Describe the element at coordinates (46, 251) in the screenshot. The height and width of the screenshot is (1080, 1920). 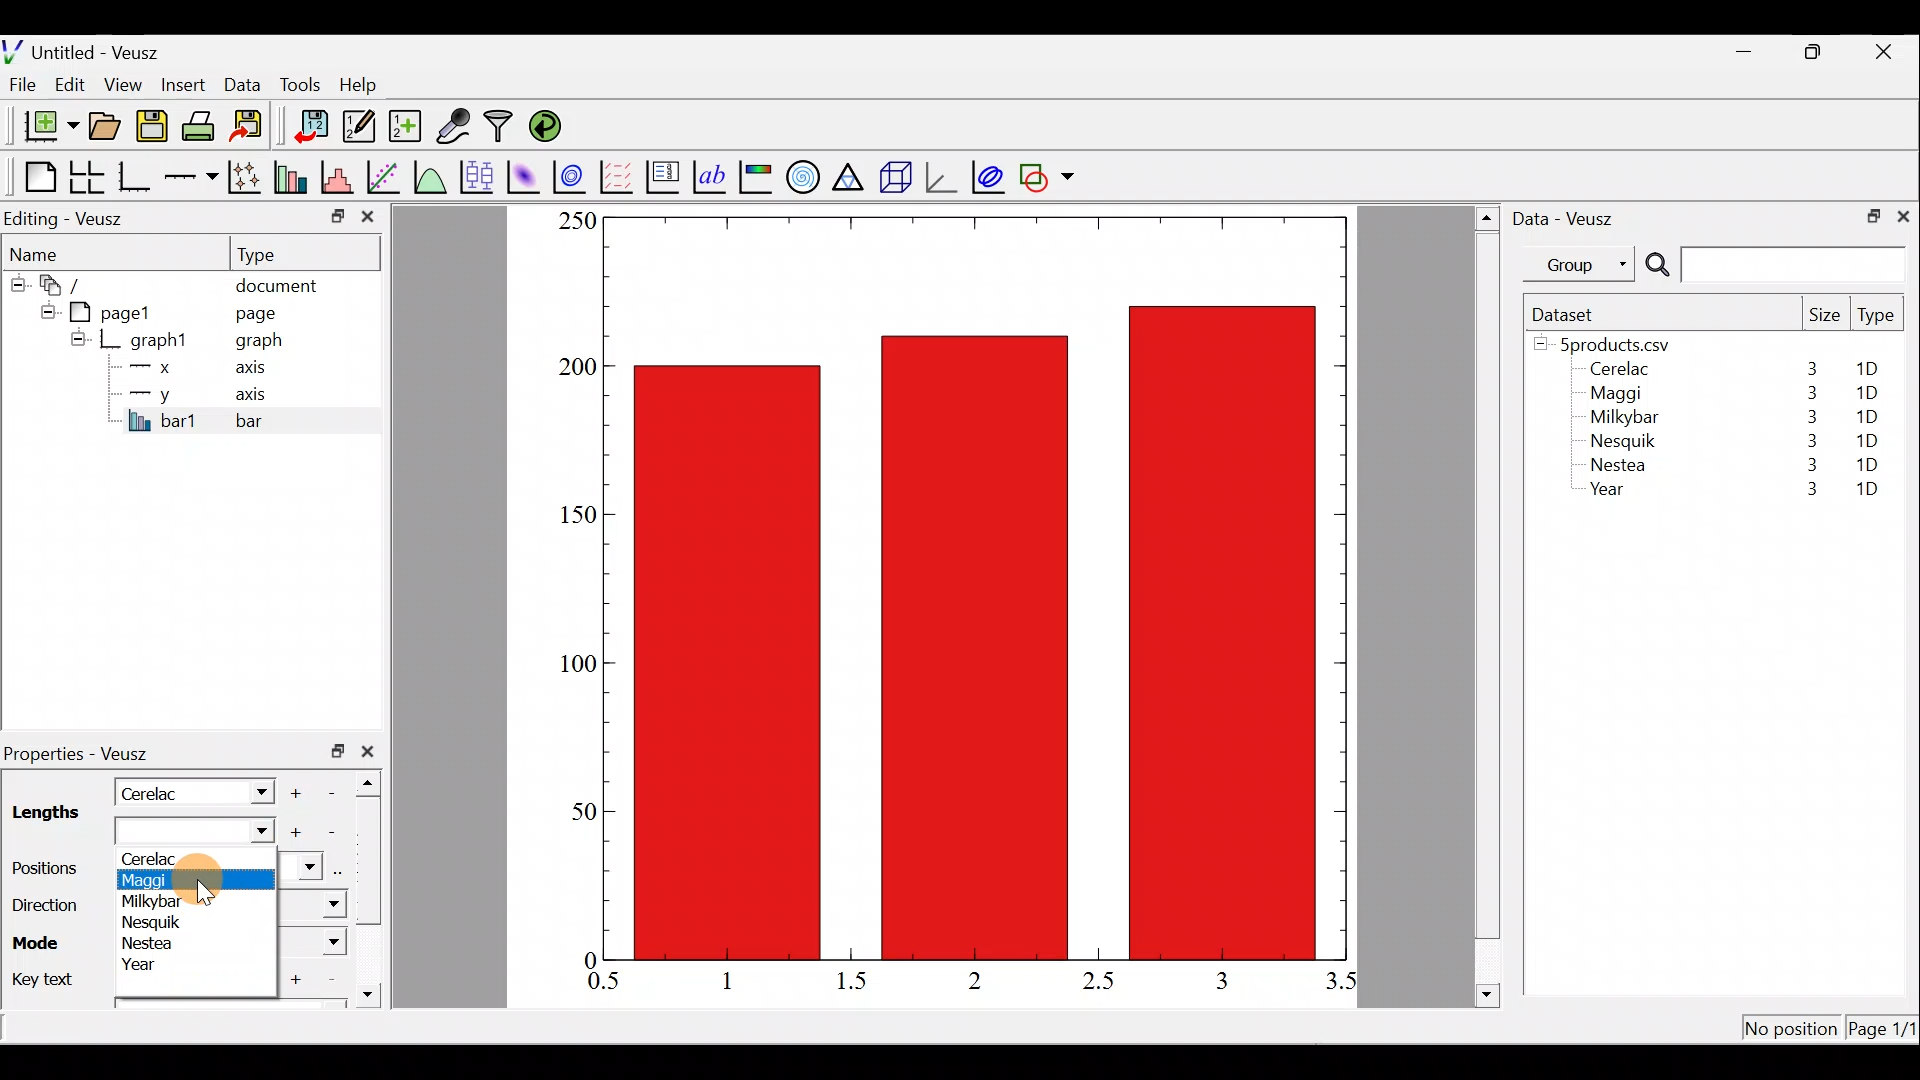
I see `Name` at that location.